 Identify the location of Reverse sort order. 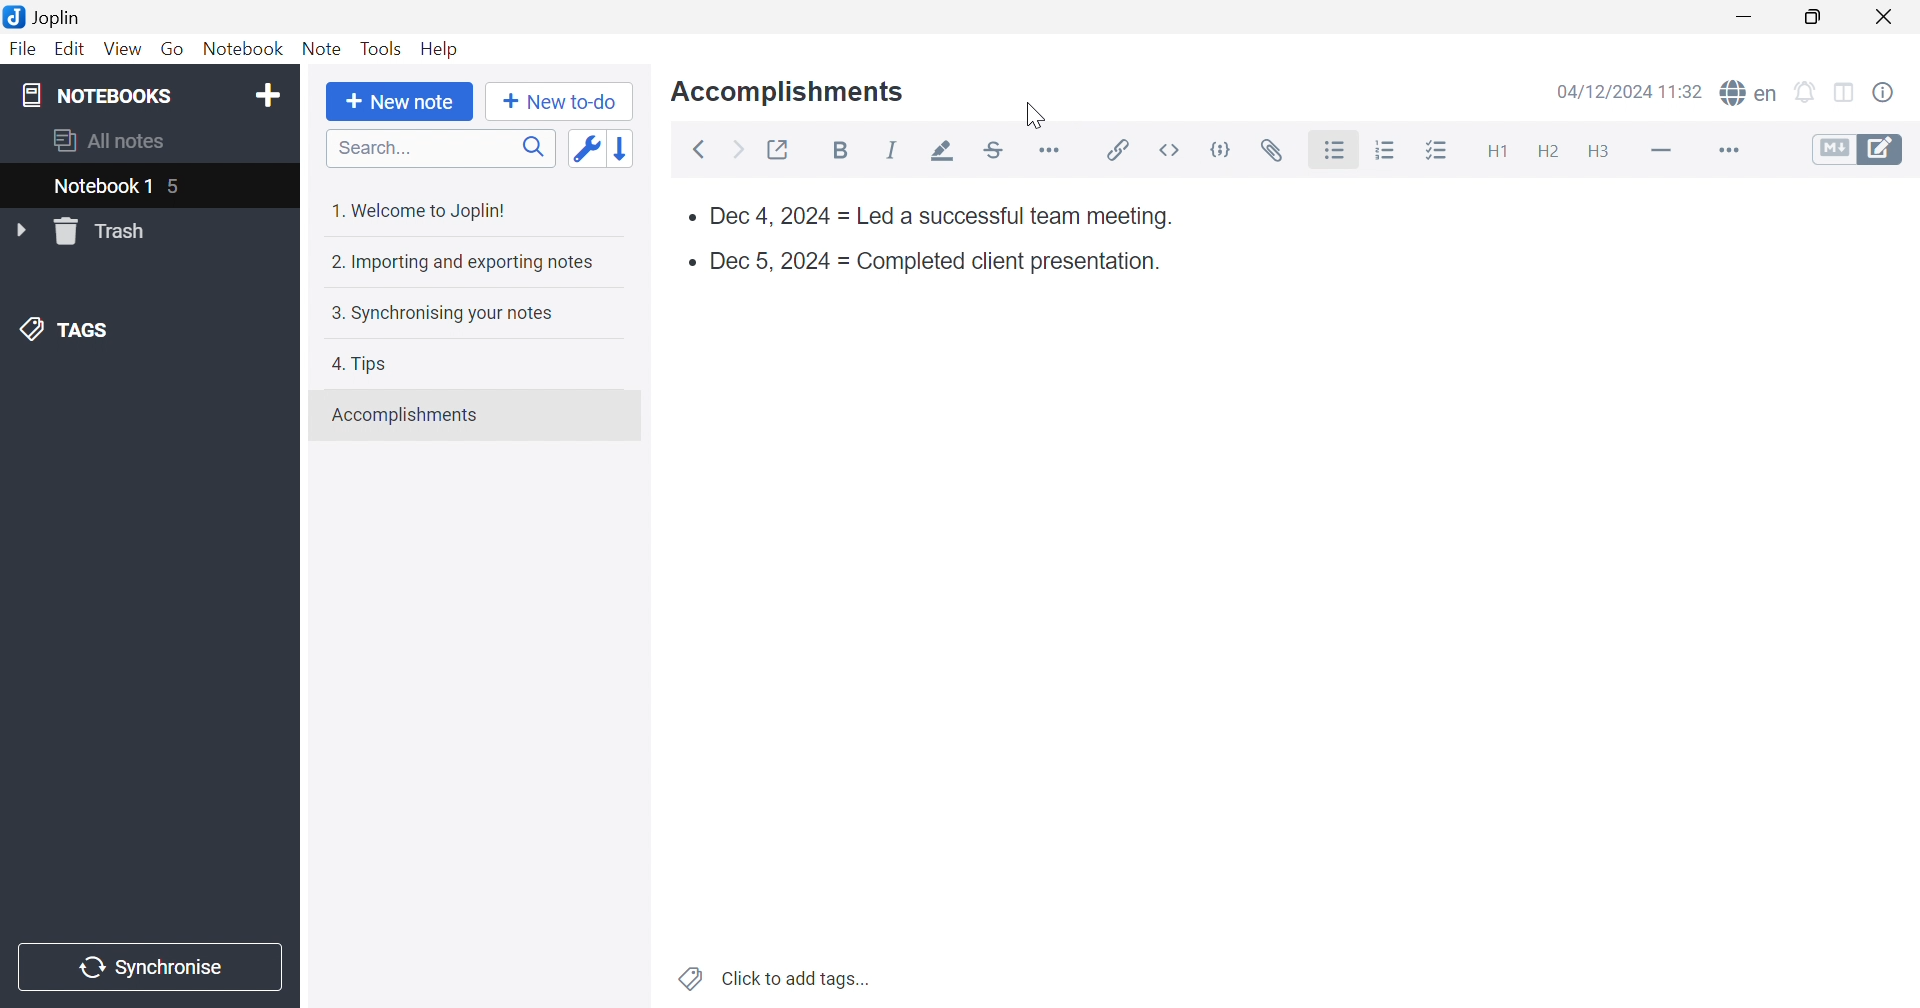
(622, 148).